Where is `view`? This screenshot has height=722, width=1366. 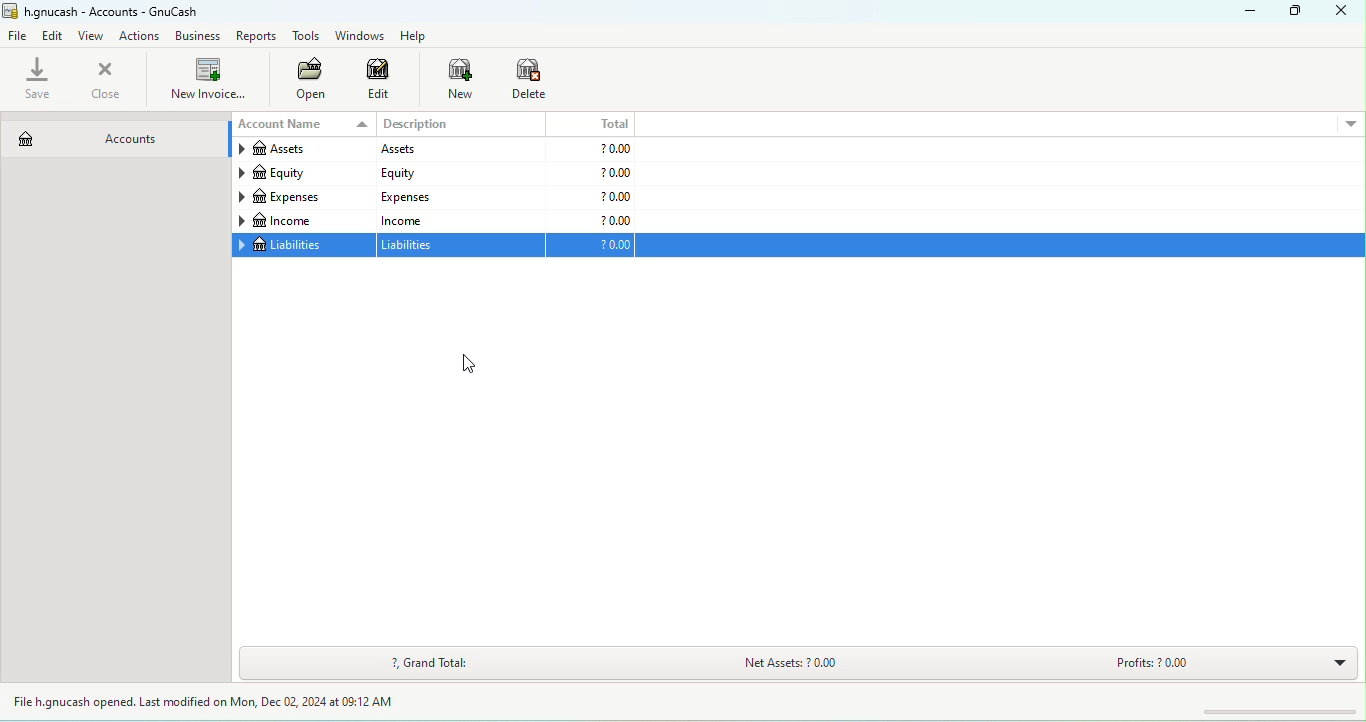 view is located at coordinates (94, 36).